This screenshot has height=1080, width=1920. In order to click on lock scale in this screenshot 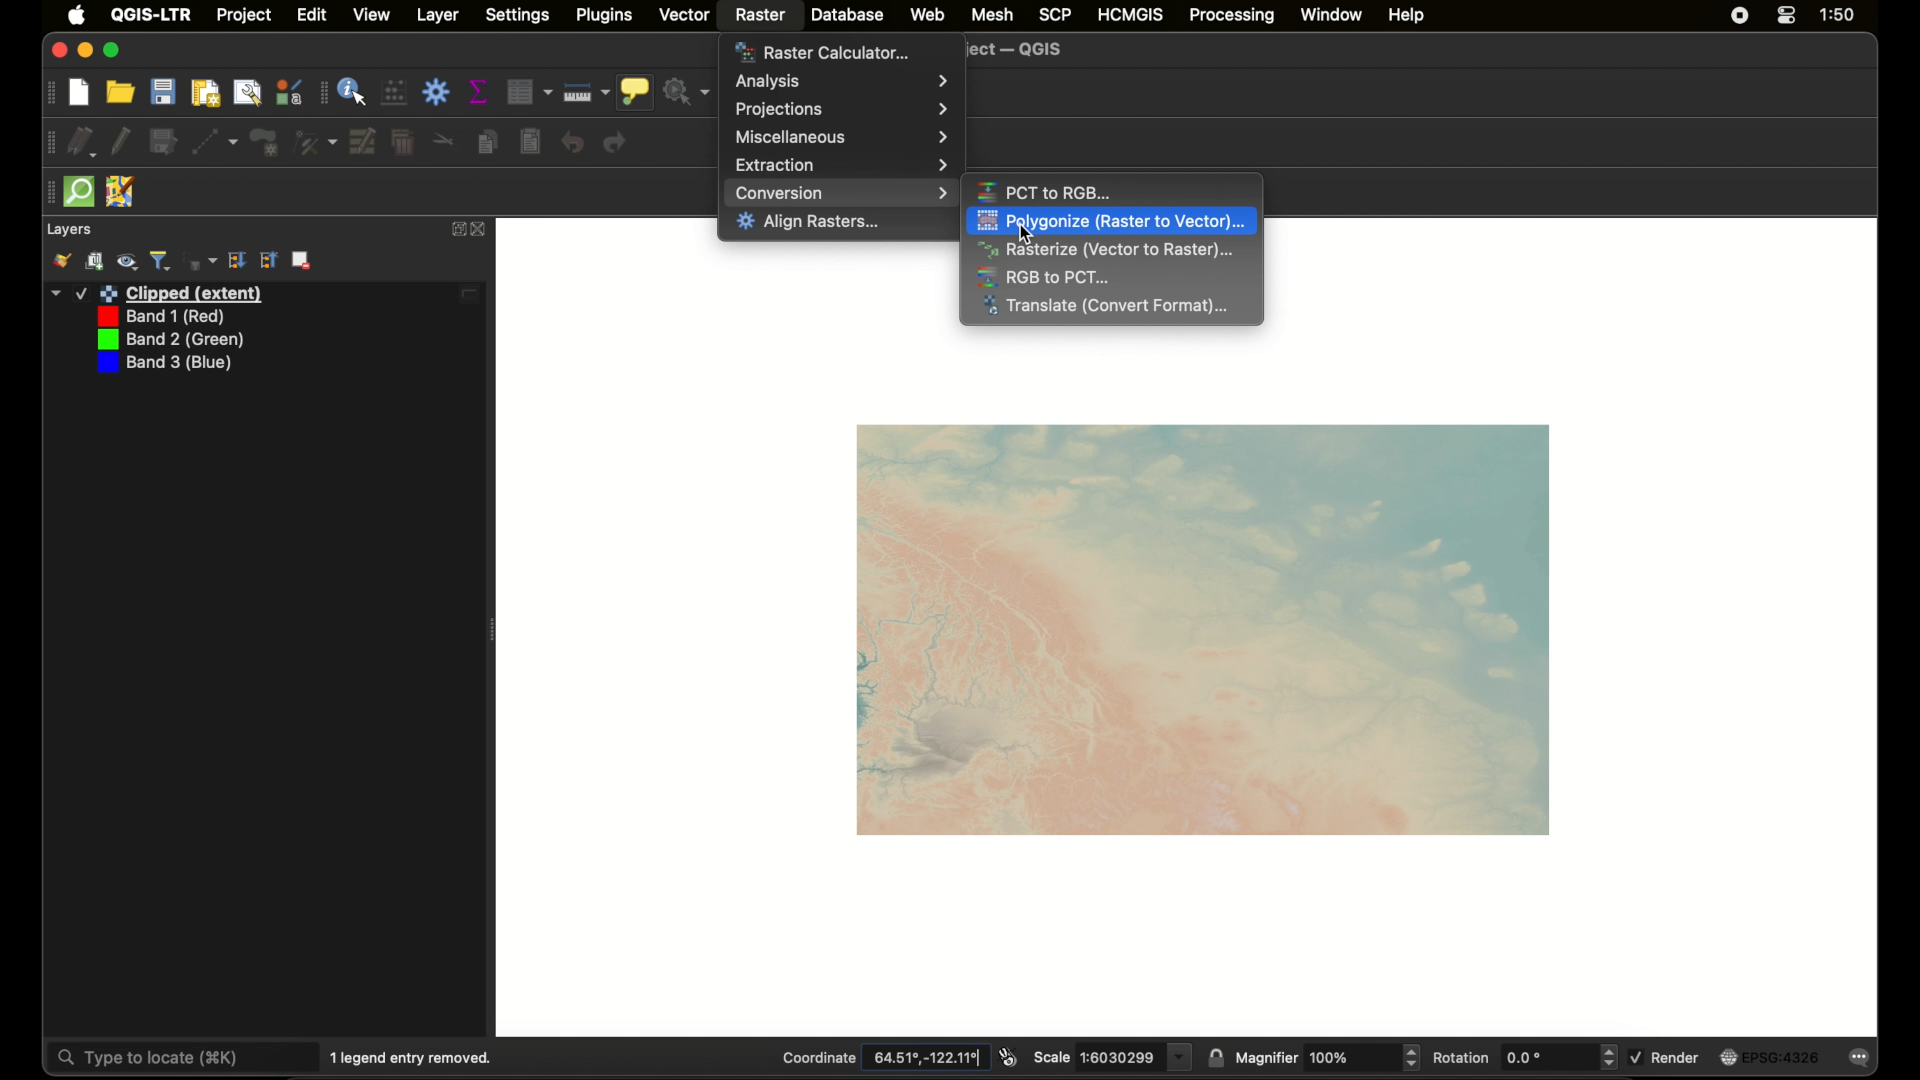, I will do `click(1215, 1060)`.